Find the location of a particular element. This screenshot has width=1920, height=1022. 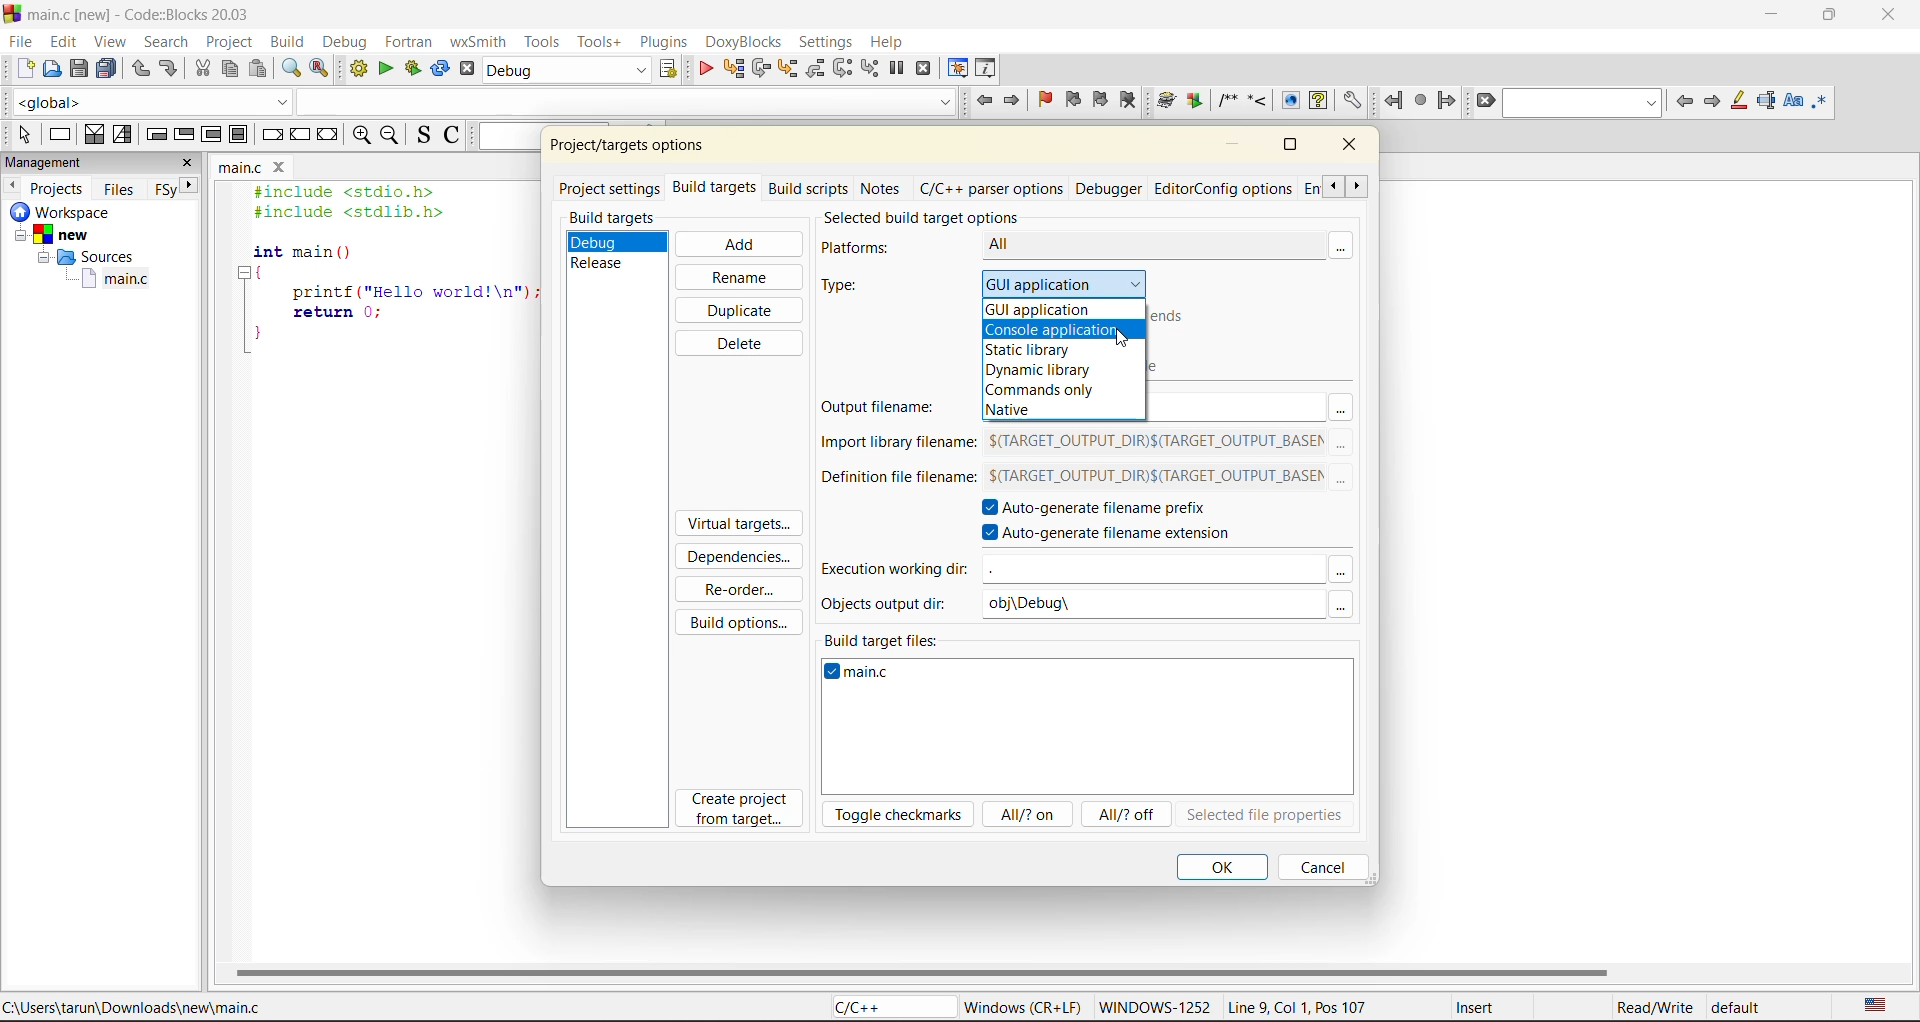

project settings is located at coordinates (612, 187).